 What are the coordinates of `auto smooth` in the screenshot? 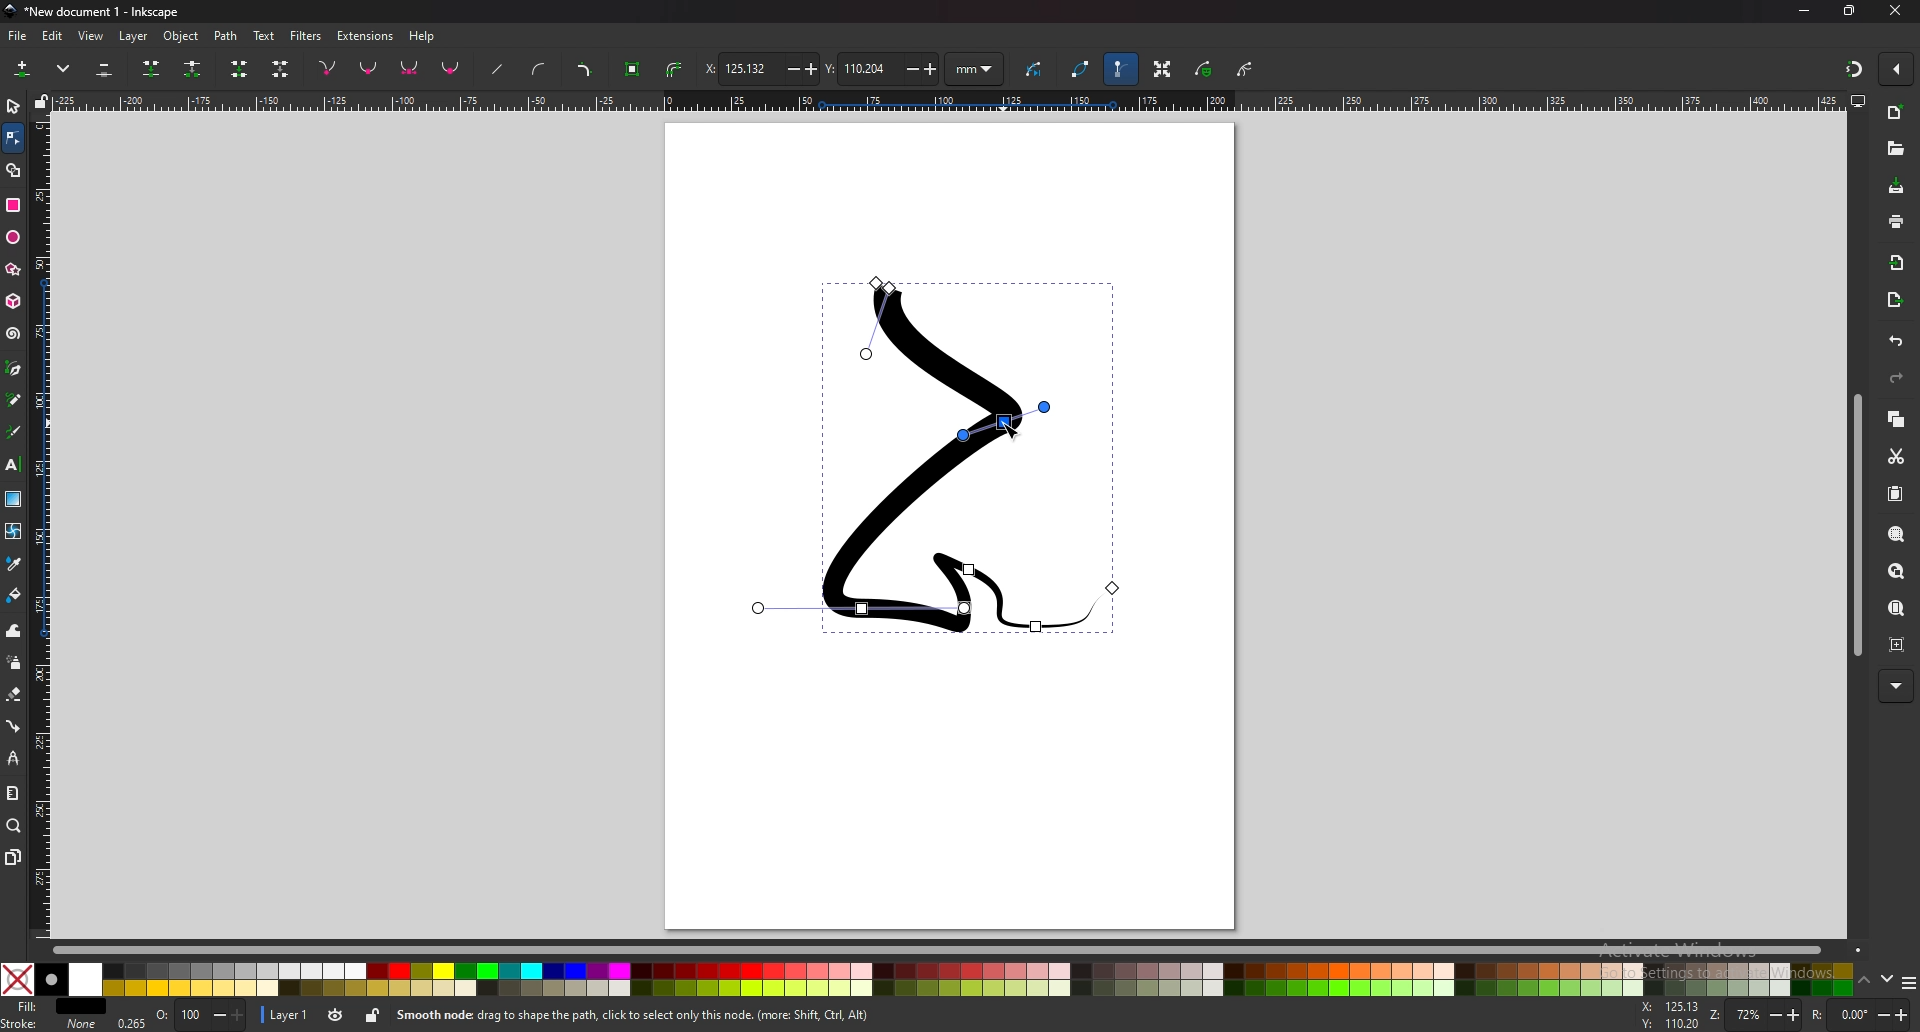 It's located at (451, 68).